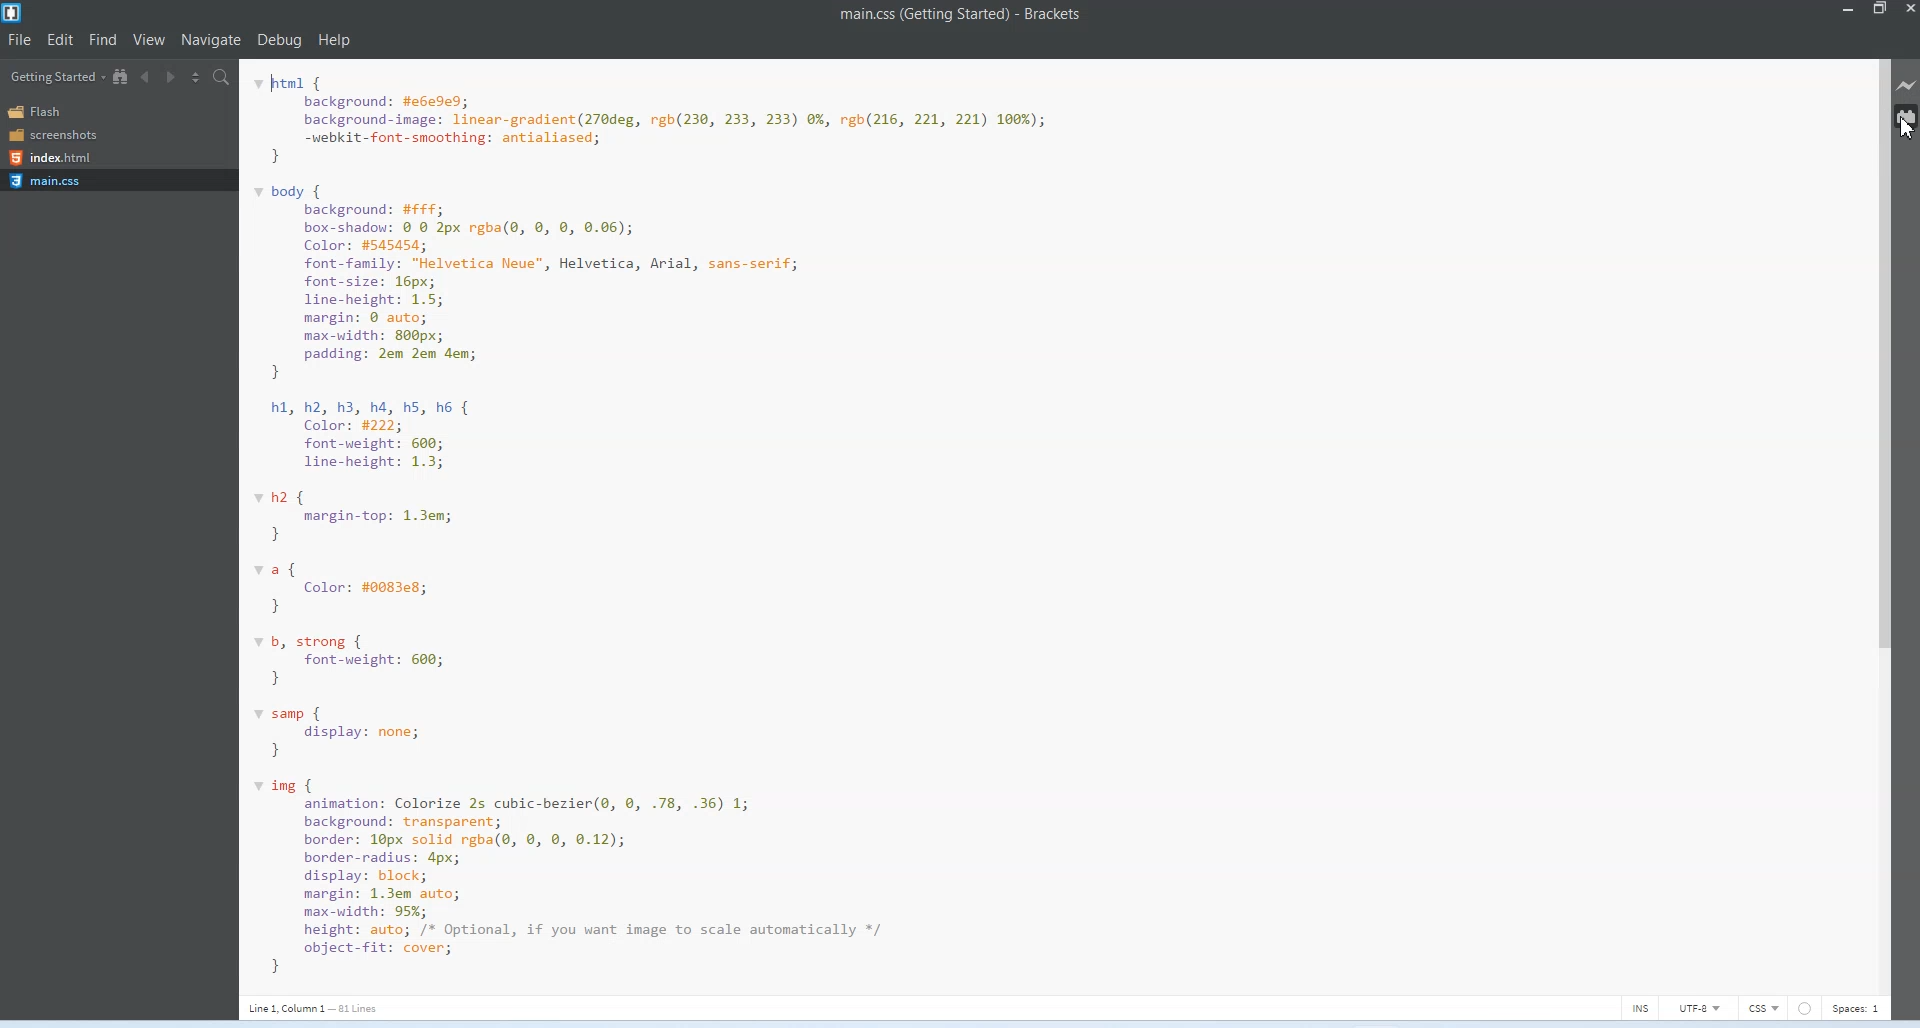 Image resolution: width=1920 pixels, height=1028 pixels. I want to click on Main.css, so click(47, 181).